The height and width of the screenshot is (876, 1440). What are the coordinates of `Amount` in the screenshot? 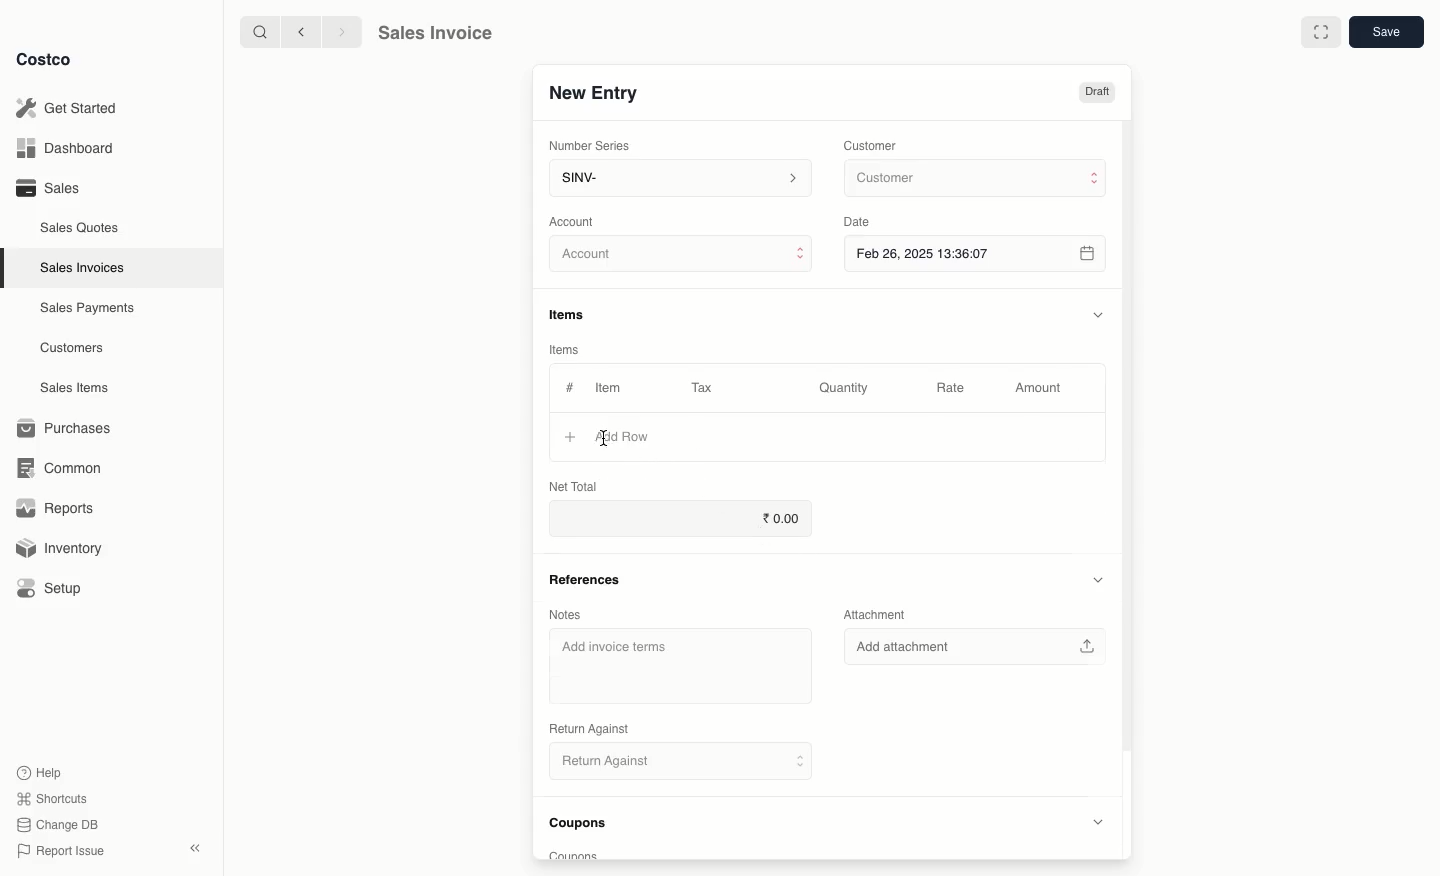 It's located at (1044, 388).